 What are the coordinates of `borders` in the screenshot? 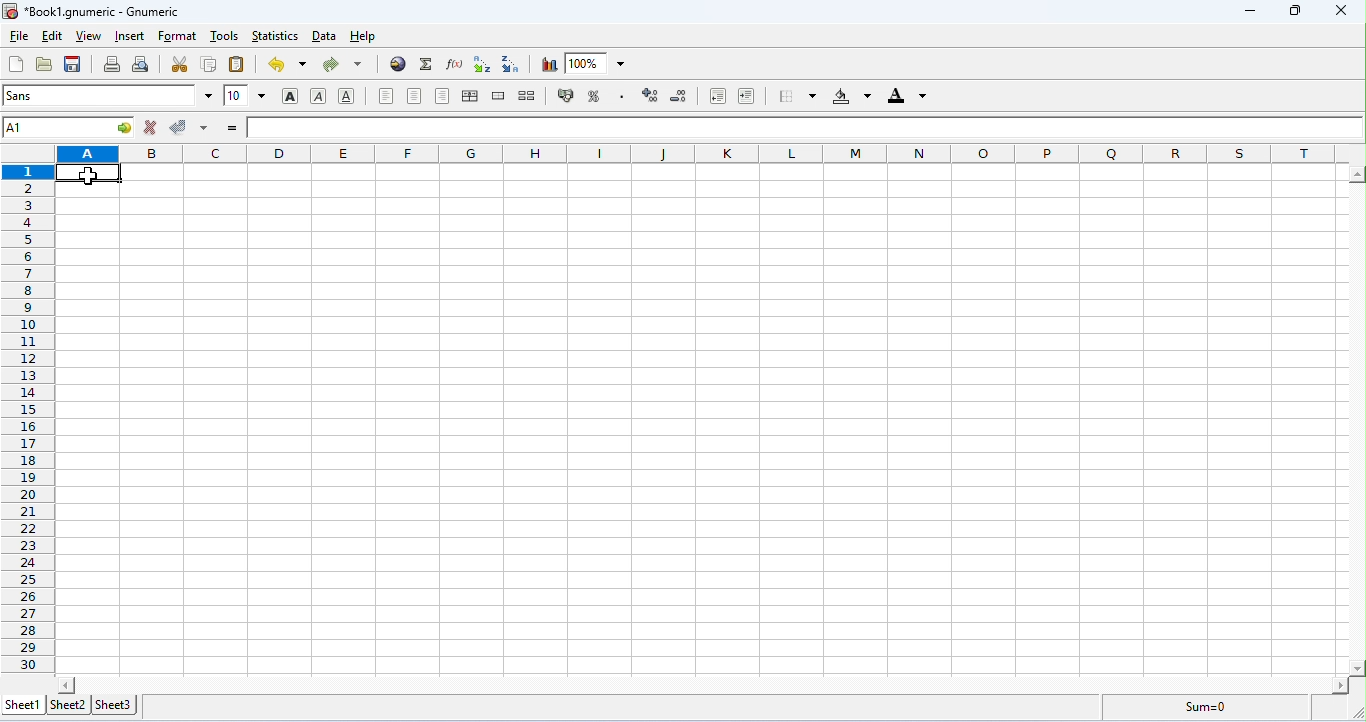 It's located at (798, 96).